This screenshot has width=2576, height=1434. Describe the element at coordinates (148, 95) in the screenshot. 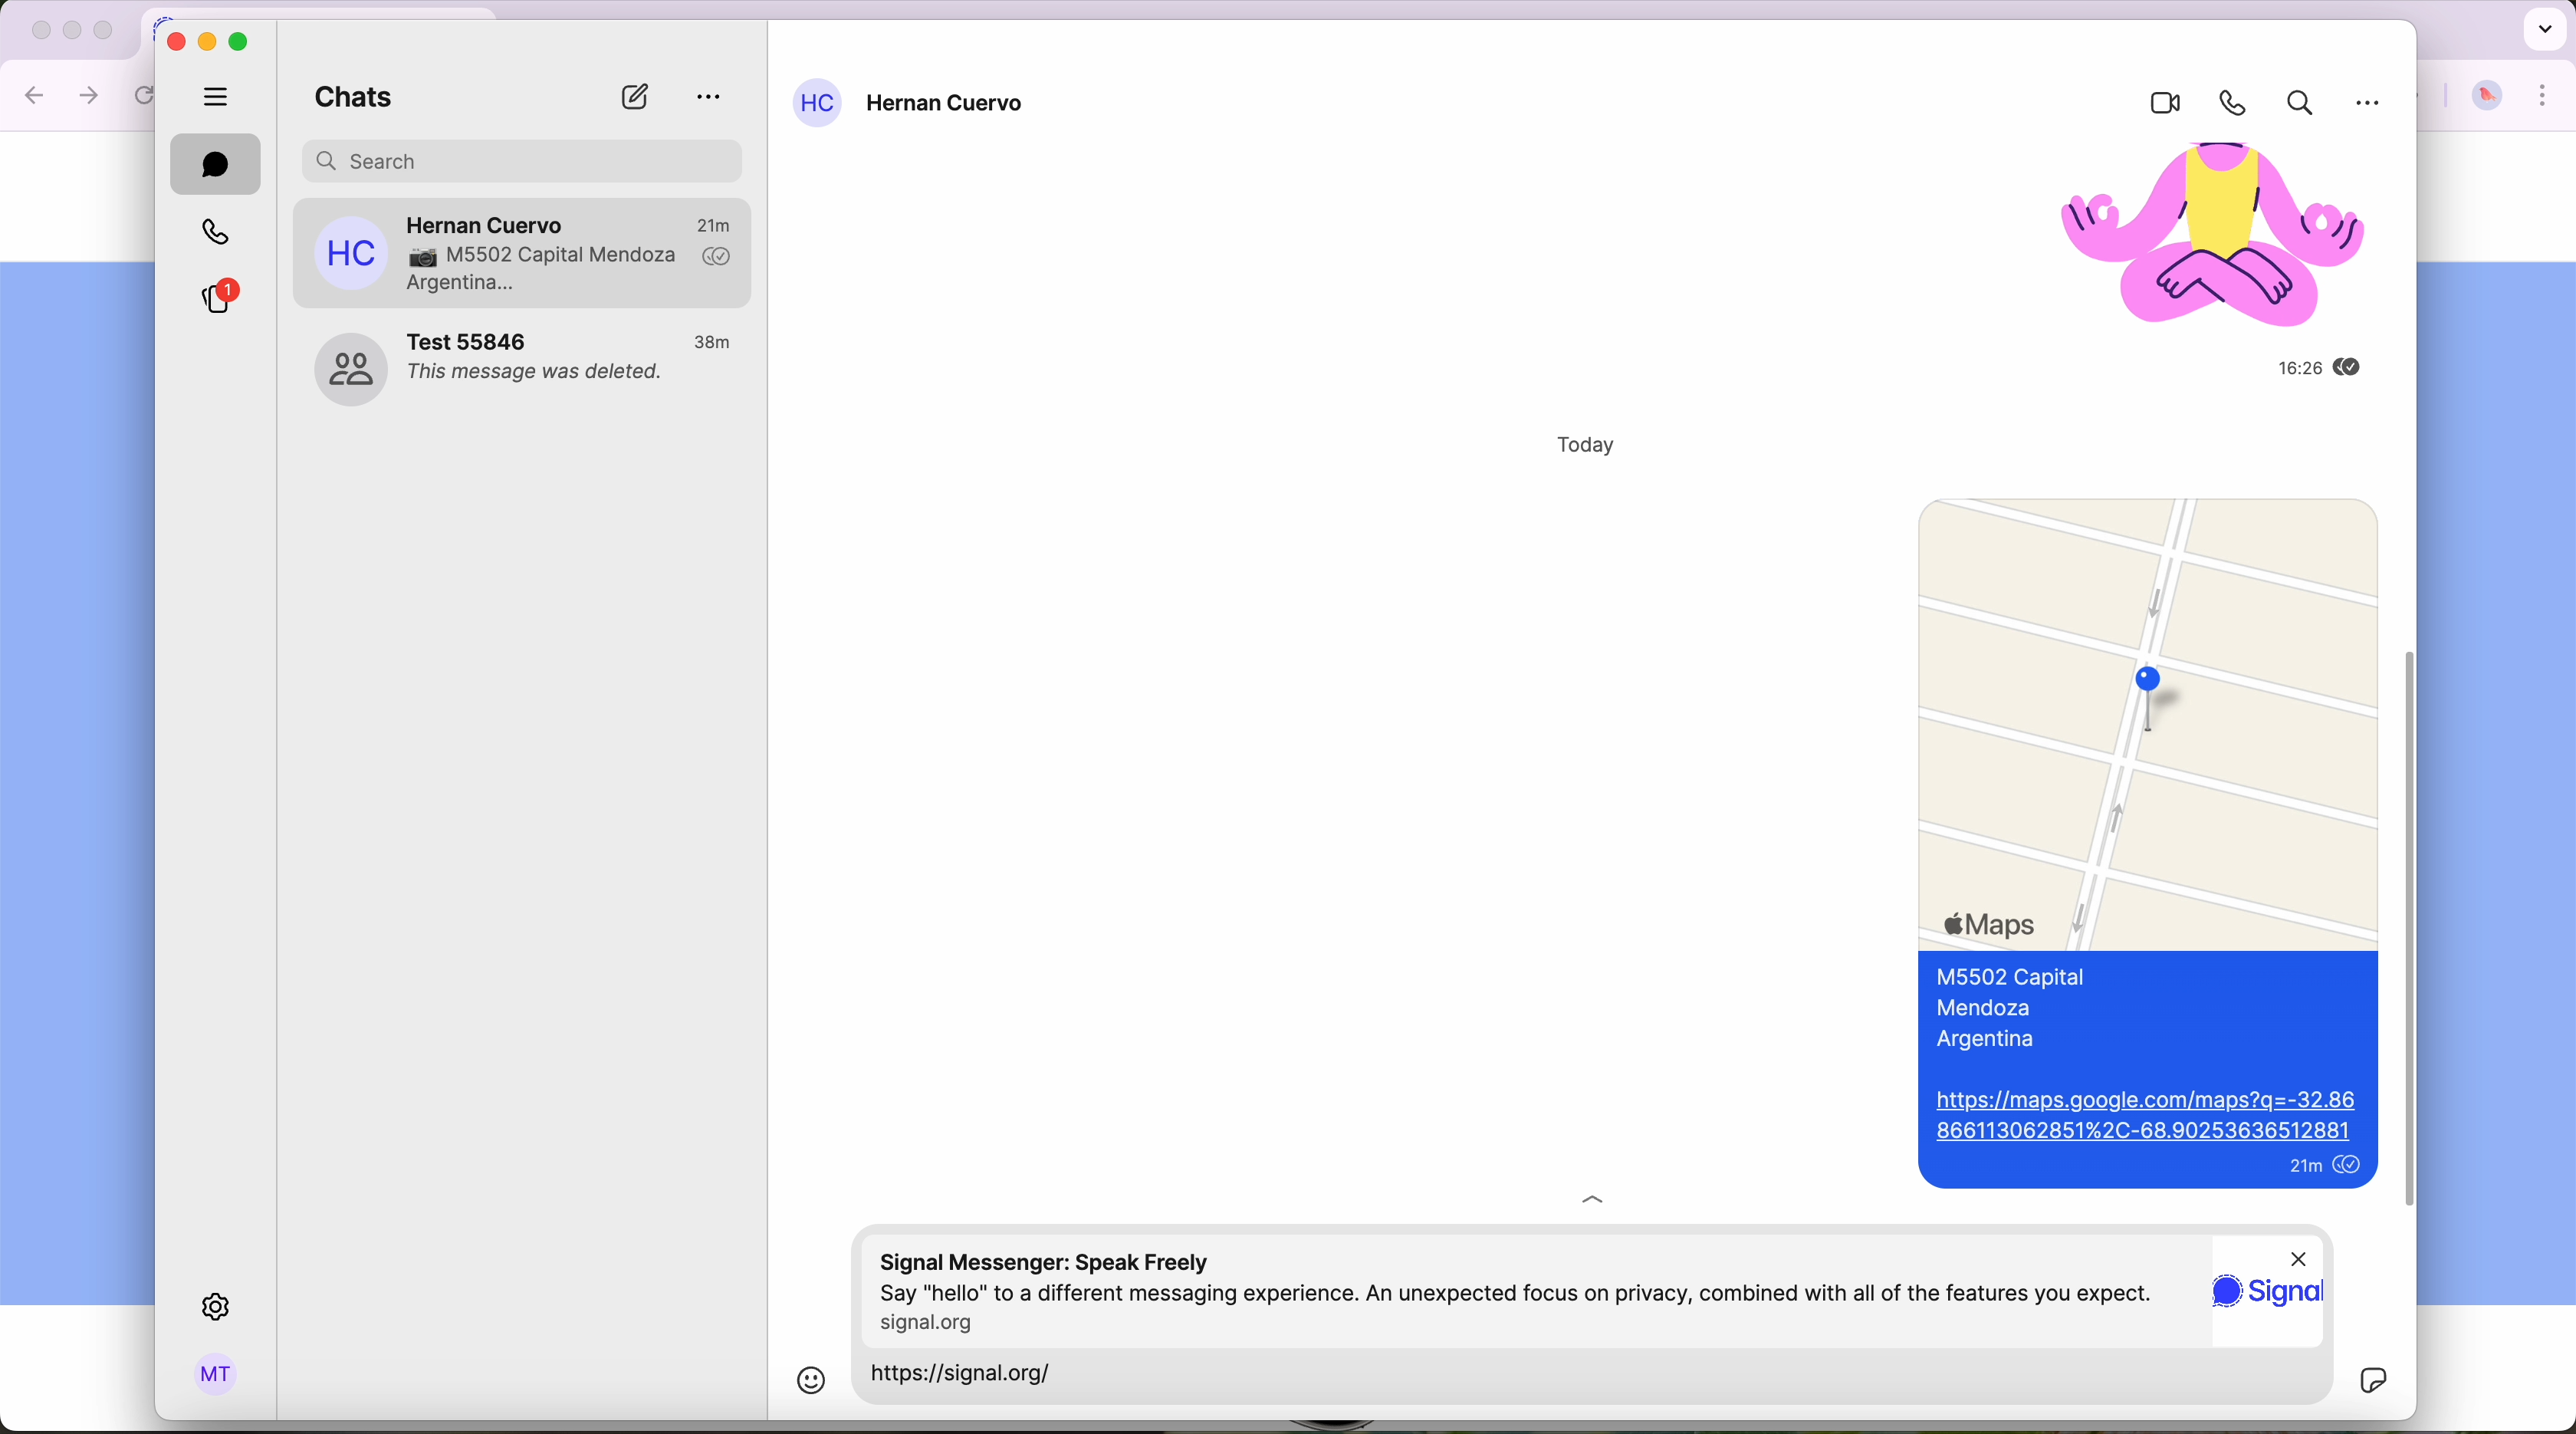

I see `refresh the page` at that location.